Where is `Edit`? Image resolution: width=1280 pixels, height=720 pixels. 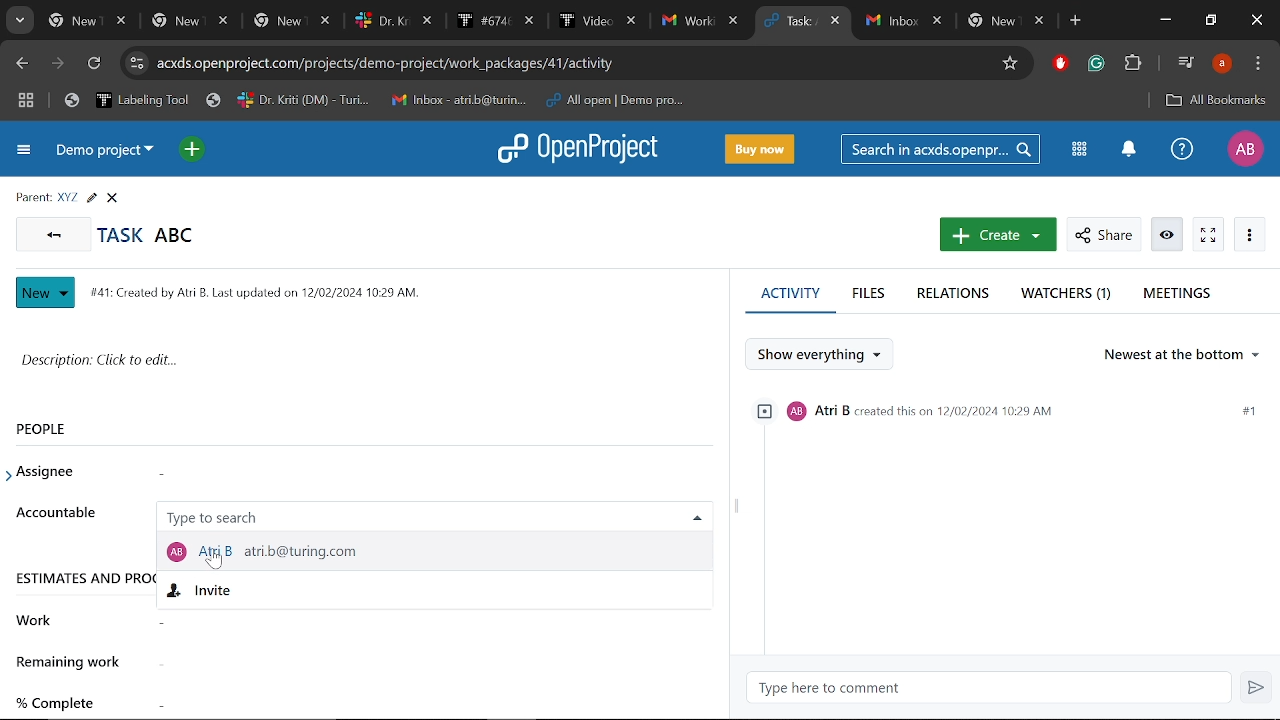 Edit is located at coordinates (91, 199).